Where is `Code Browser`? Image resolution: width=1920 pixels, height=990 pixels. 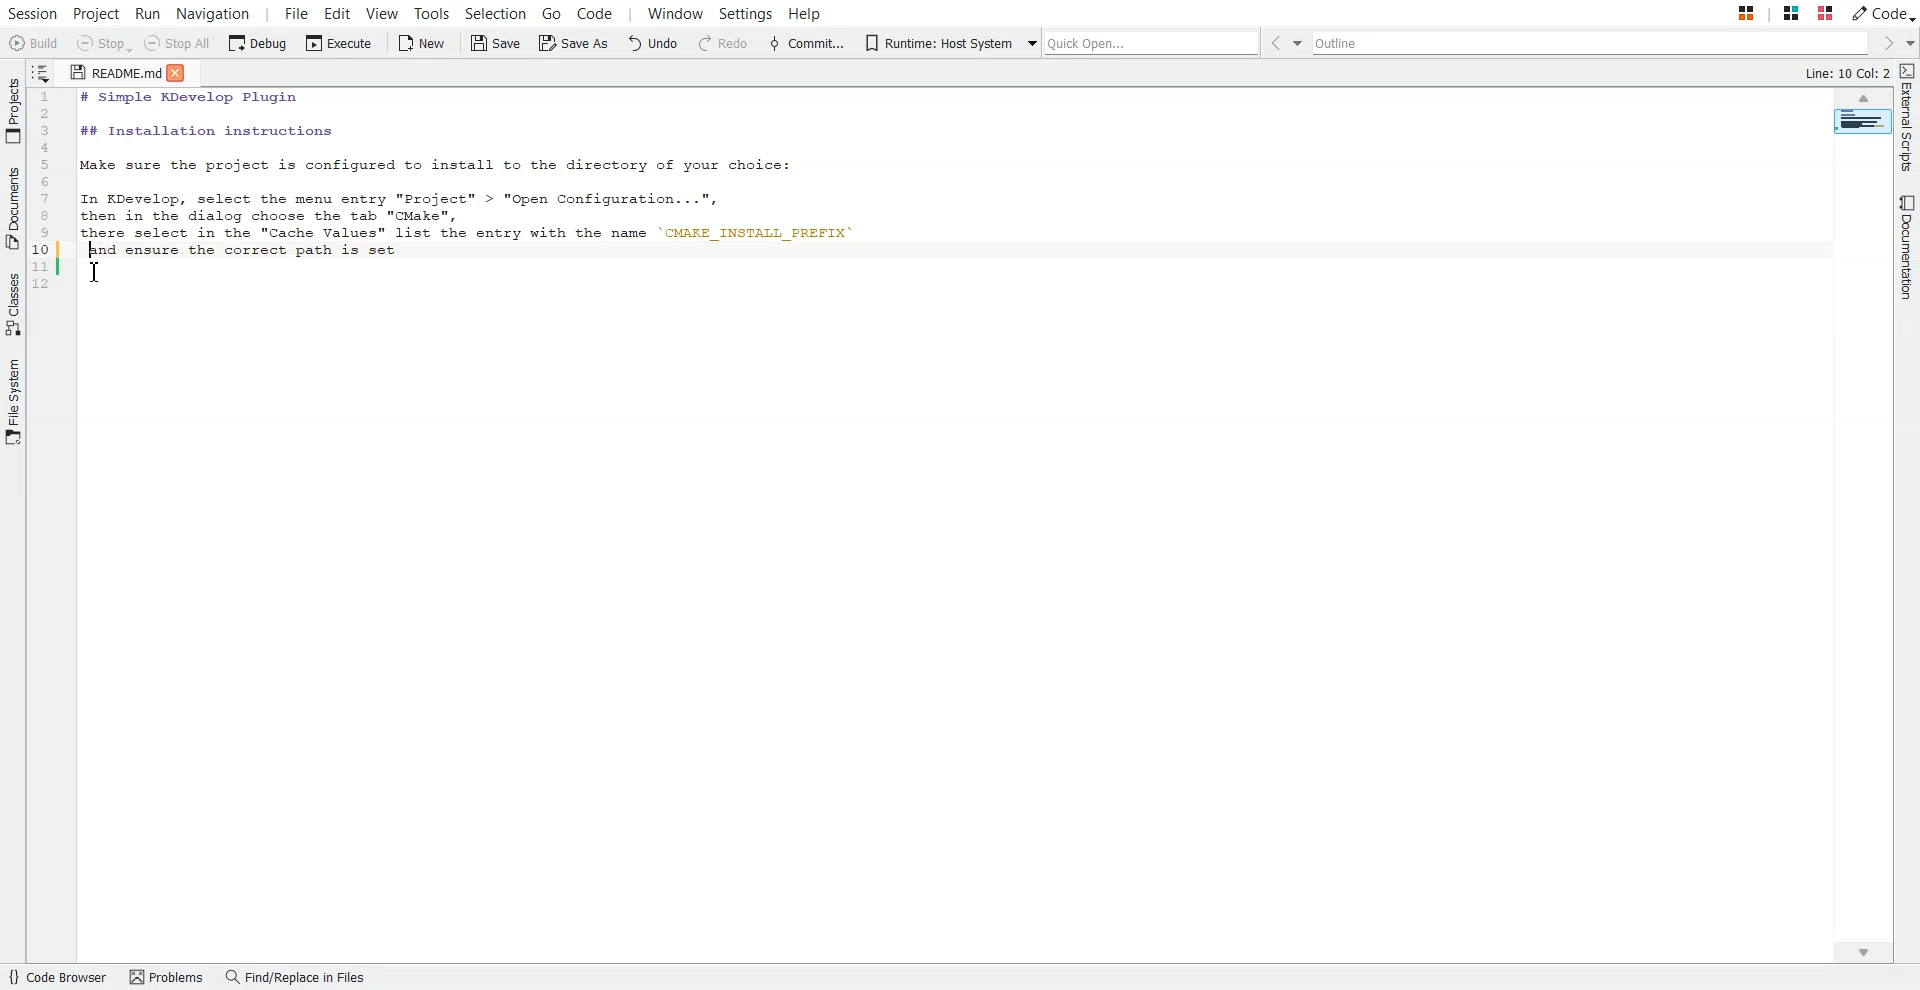
Code Browser is located at coordinates (58, 977).